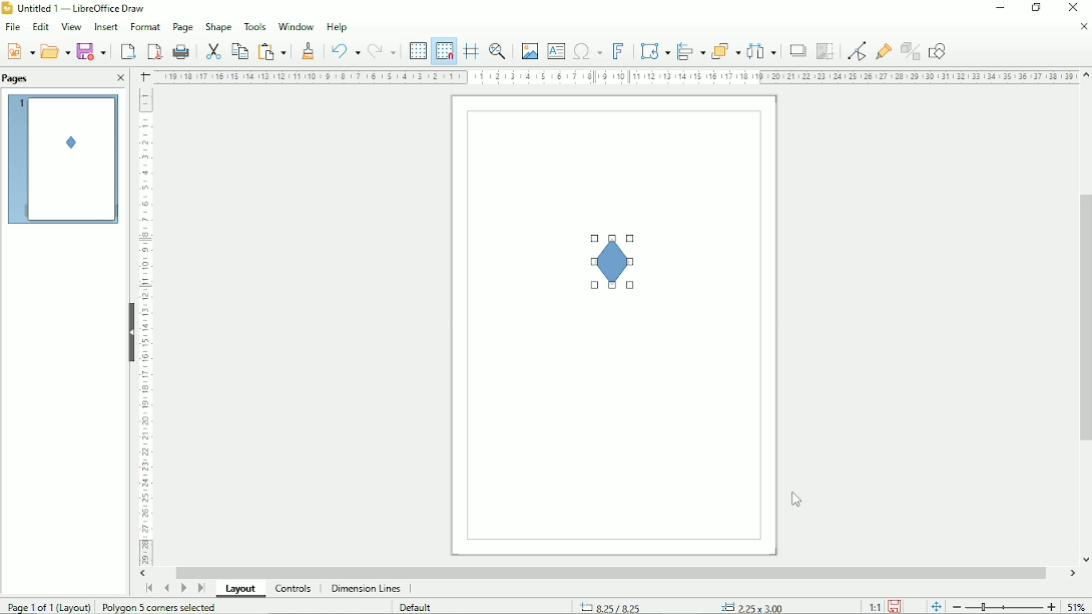 This screenshot has height=614, width=1092. Describe the element at coordinates (528, 51) in the screenshot. I see `Insert image` at that location.